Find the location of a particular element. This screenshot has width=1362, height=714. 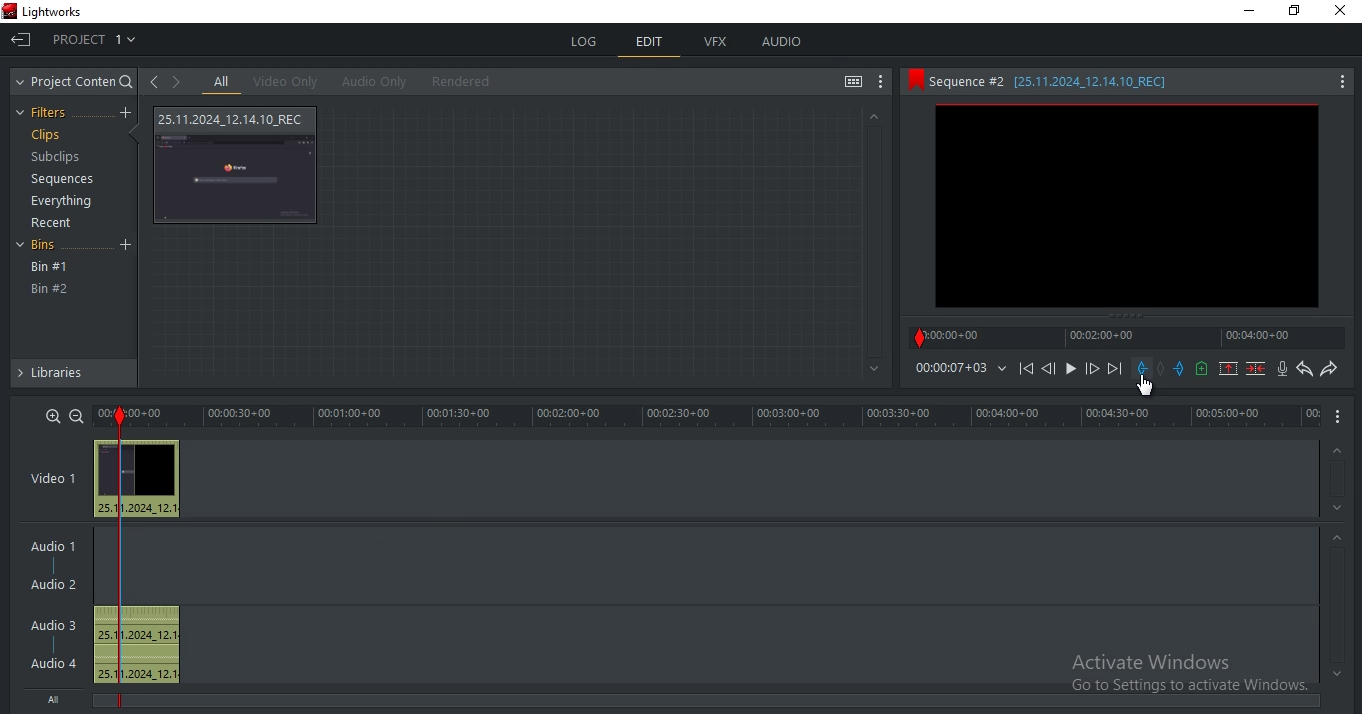

clip is located at coordinates (1126, 206).